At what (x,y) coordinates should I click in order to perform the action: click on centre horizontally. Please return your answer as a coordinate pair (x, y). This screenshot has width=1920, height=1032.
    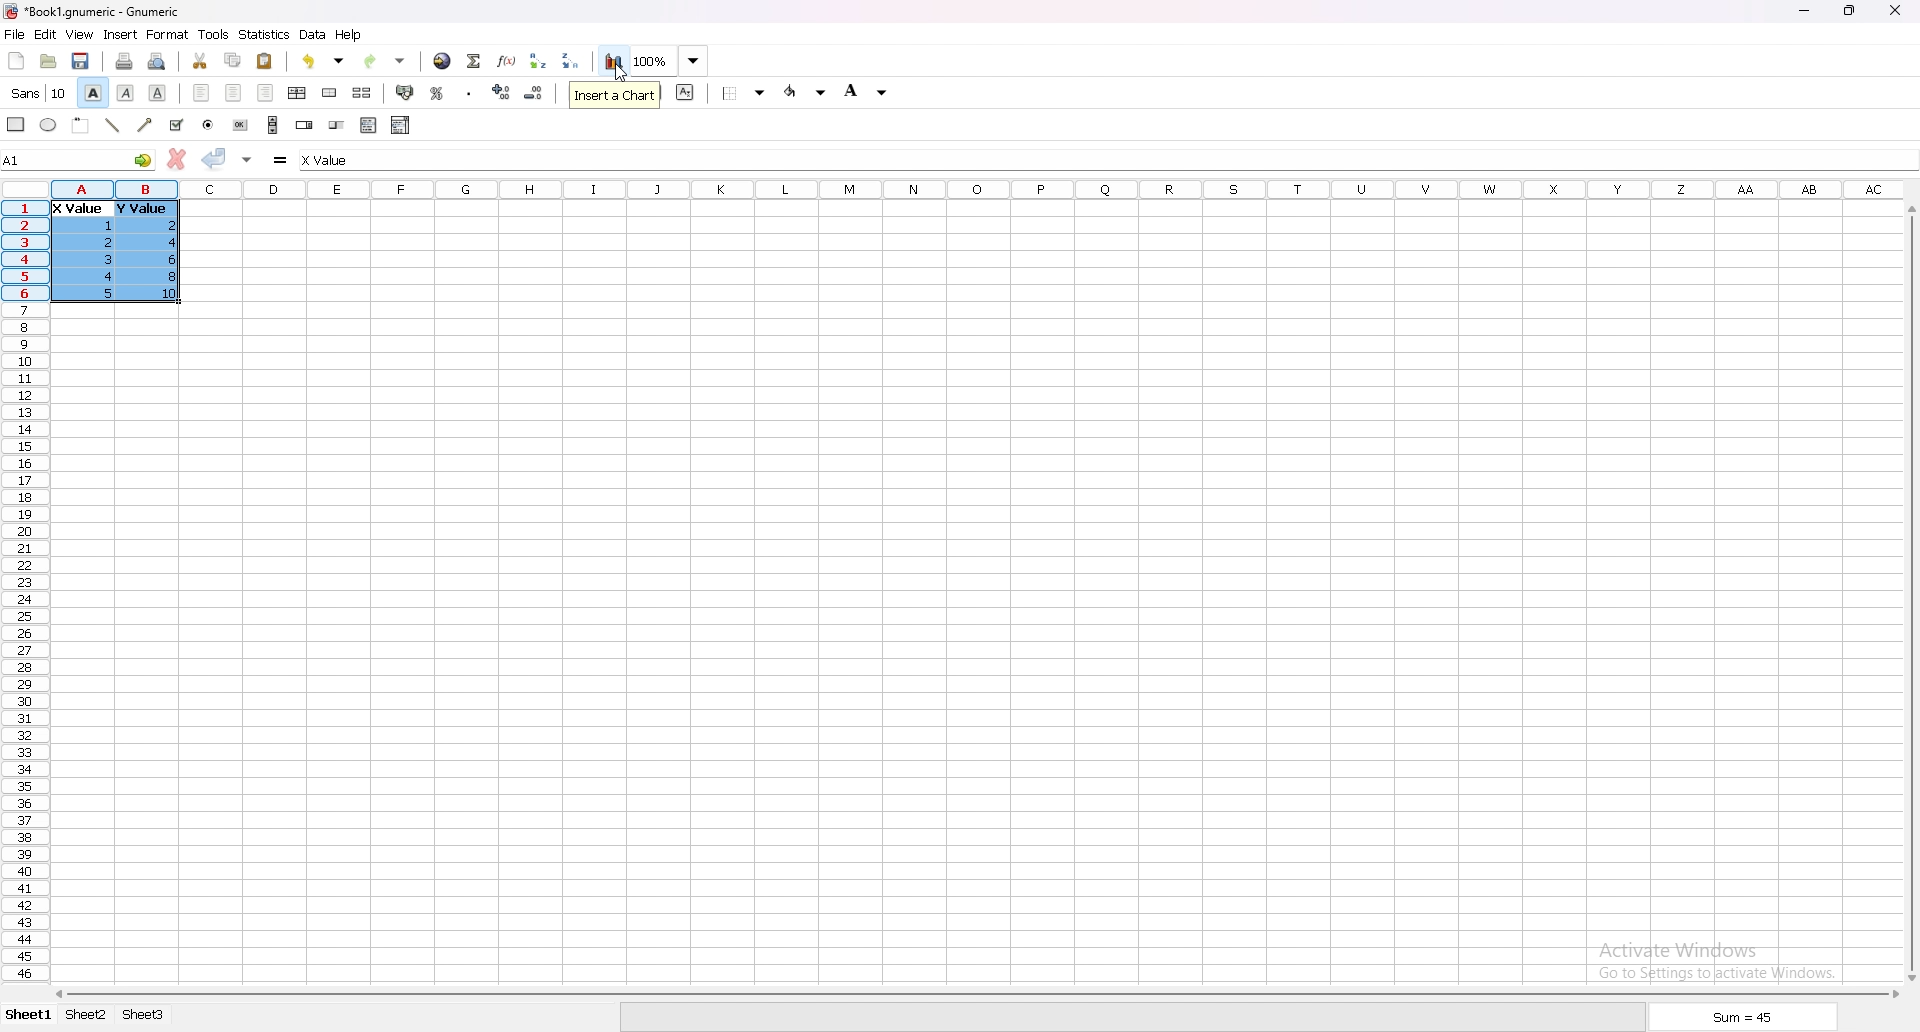
    Looking at the image, I should click on (298, 92).